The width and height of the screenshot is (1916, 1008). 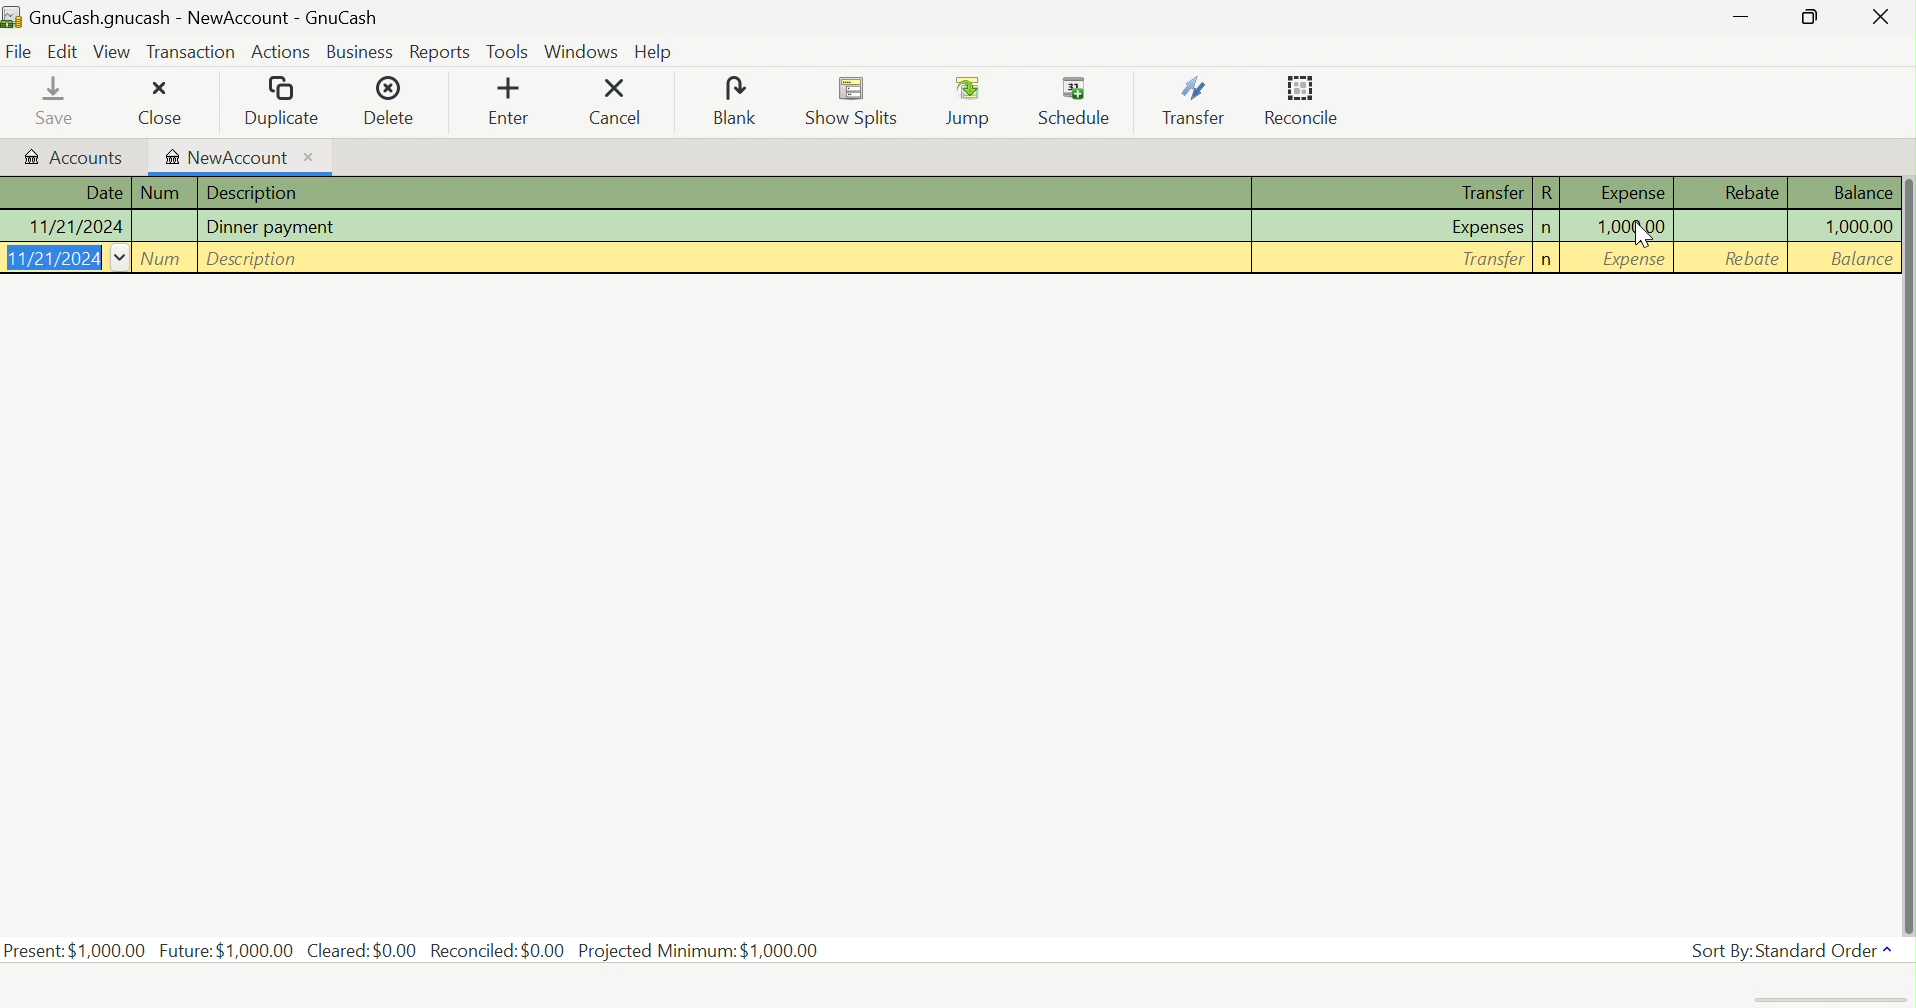 What do you see at coordinates (112, 51) in the screenshot?
I see `View` at bounding box center [112, 51].